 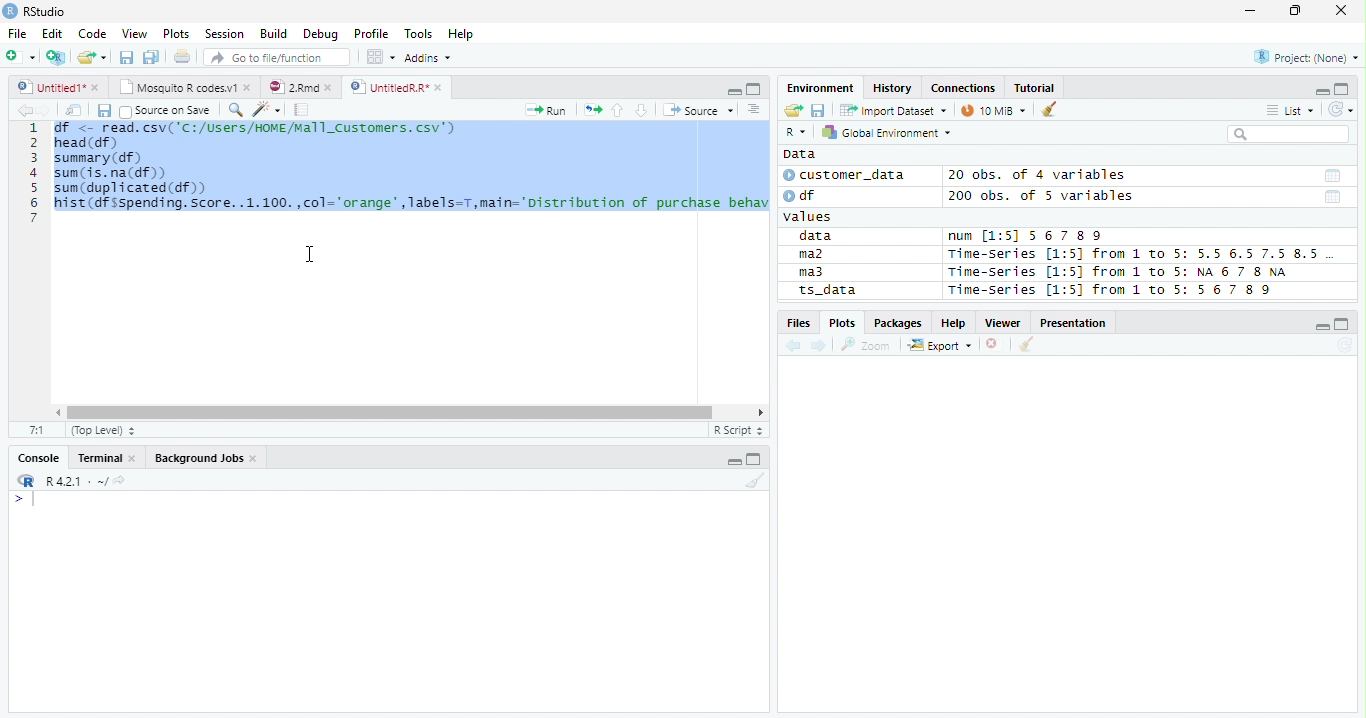 What do you see at coordinates (752, 109) in the screenshot?
I see `Show document outline` at bounding box center [752, 109].